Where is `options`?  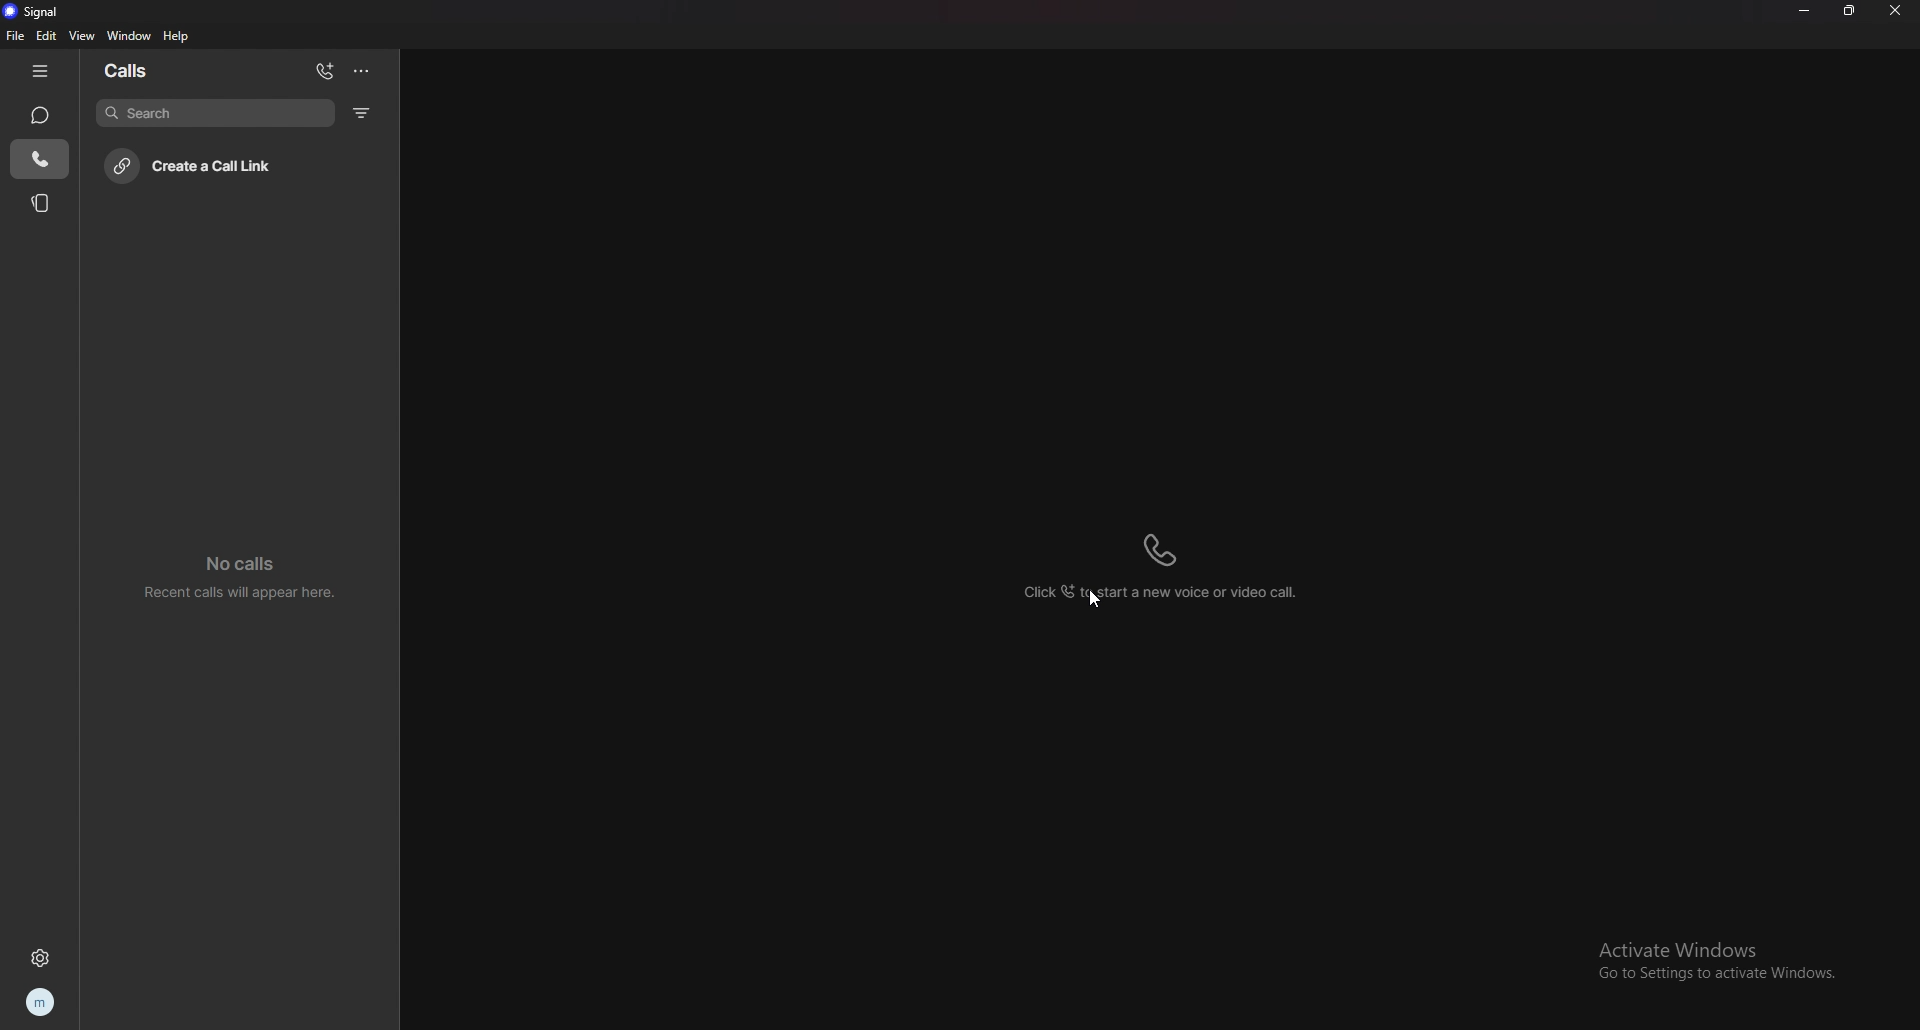
options is located at coordinates (363, 71).